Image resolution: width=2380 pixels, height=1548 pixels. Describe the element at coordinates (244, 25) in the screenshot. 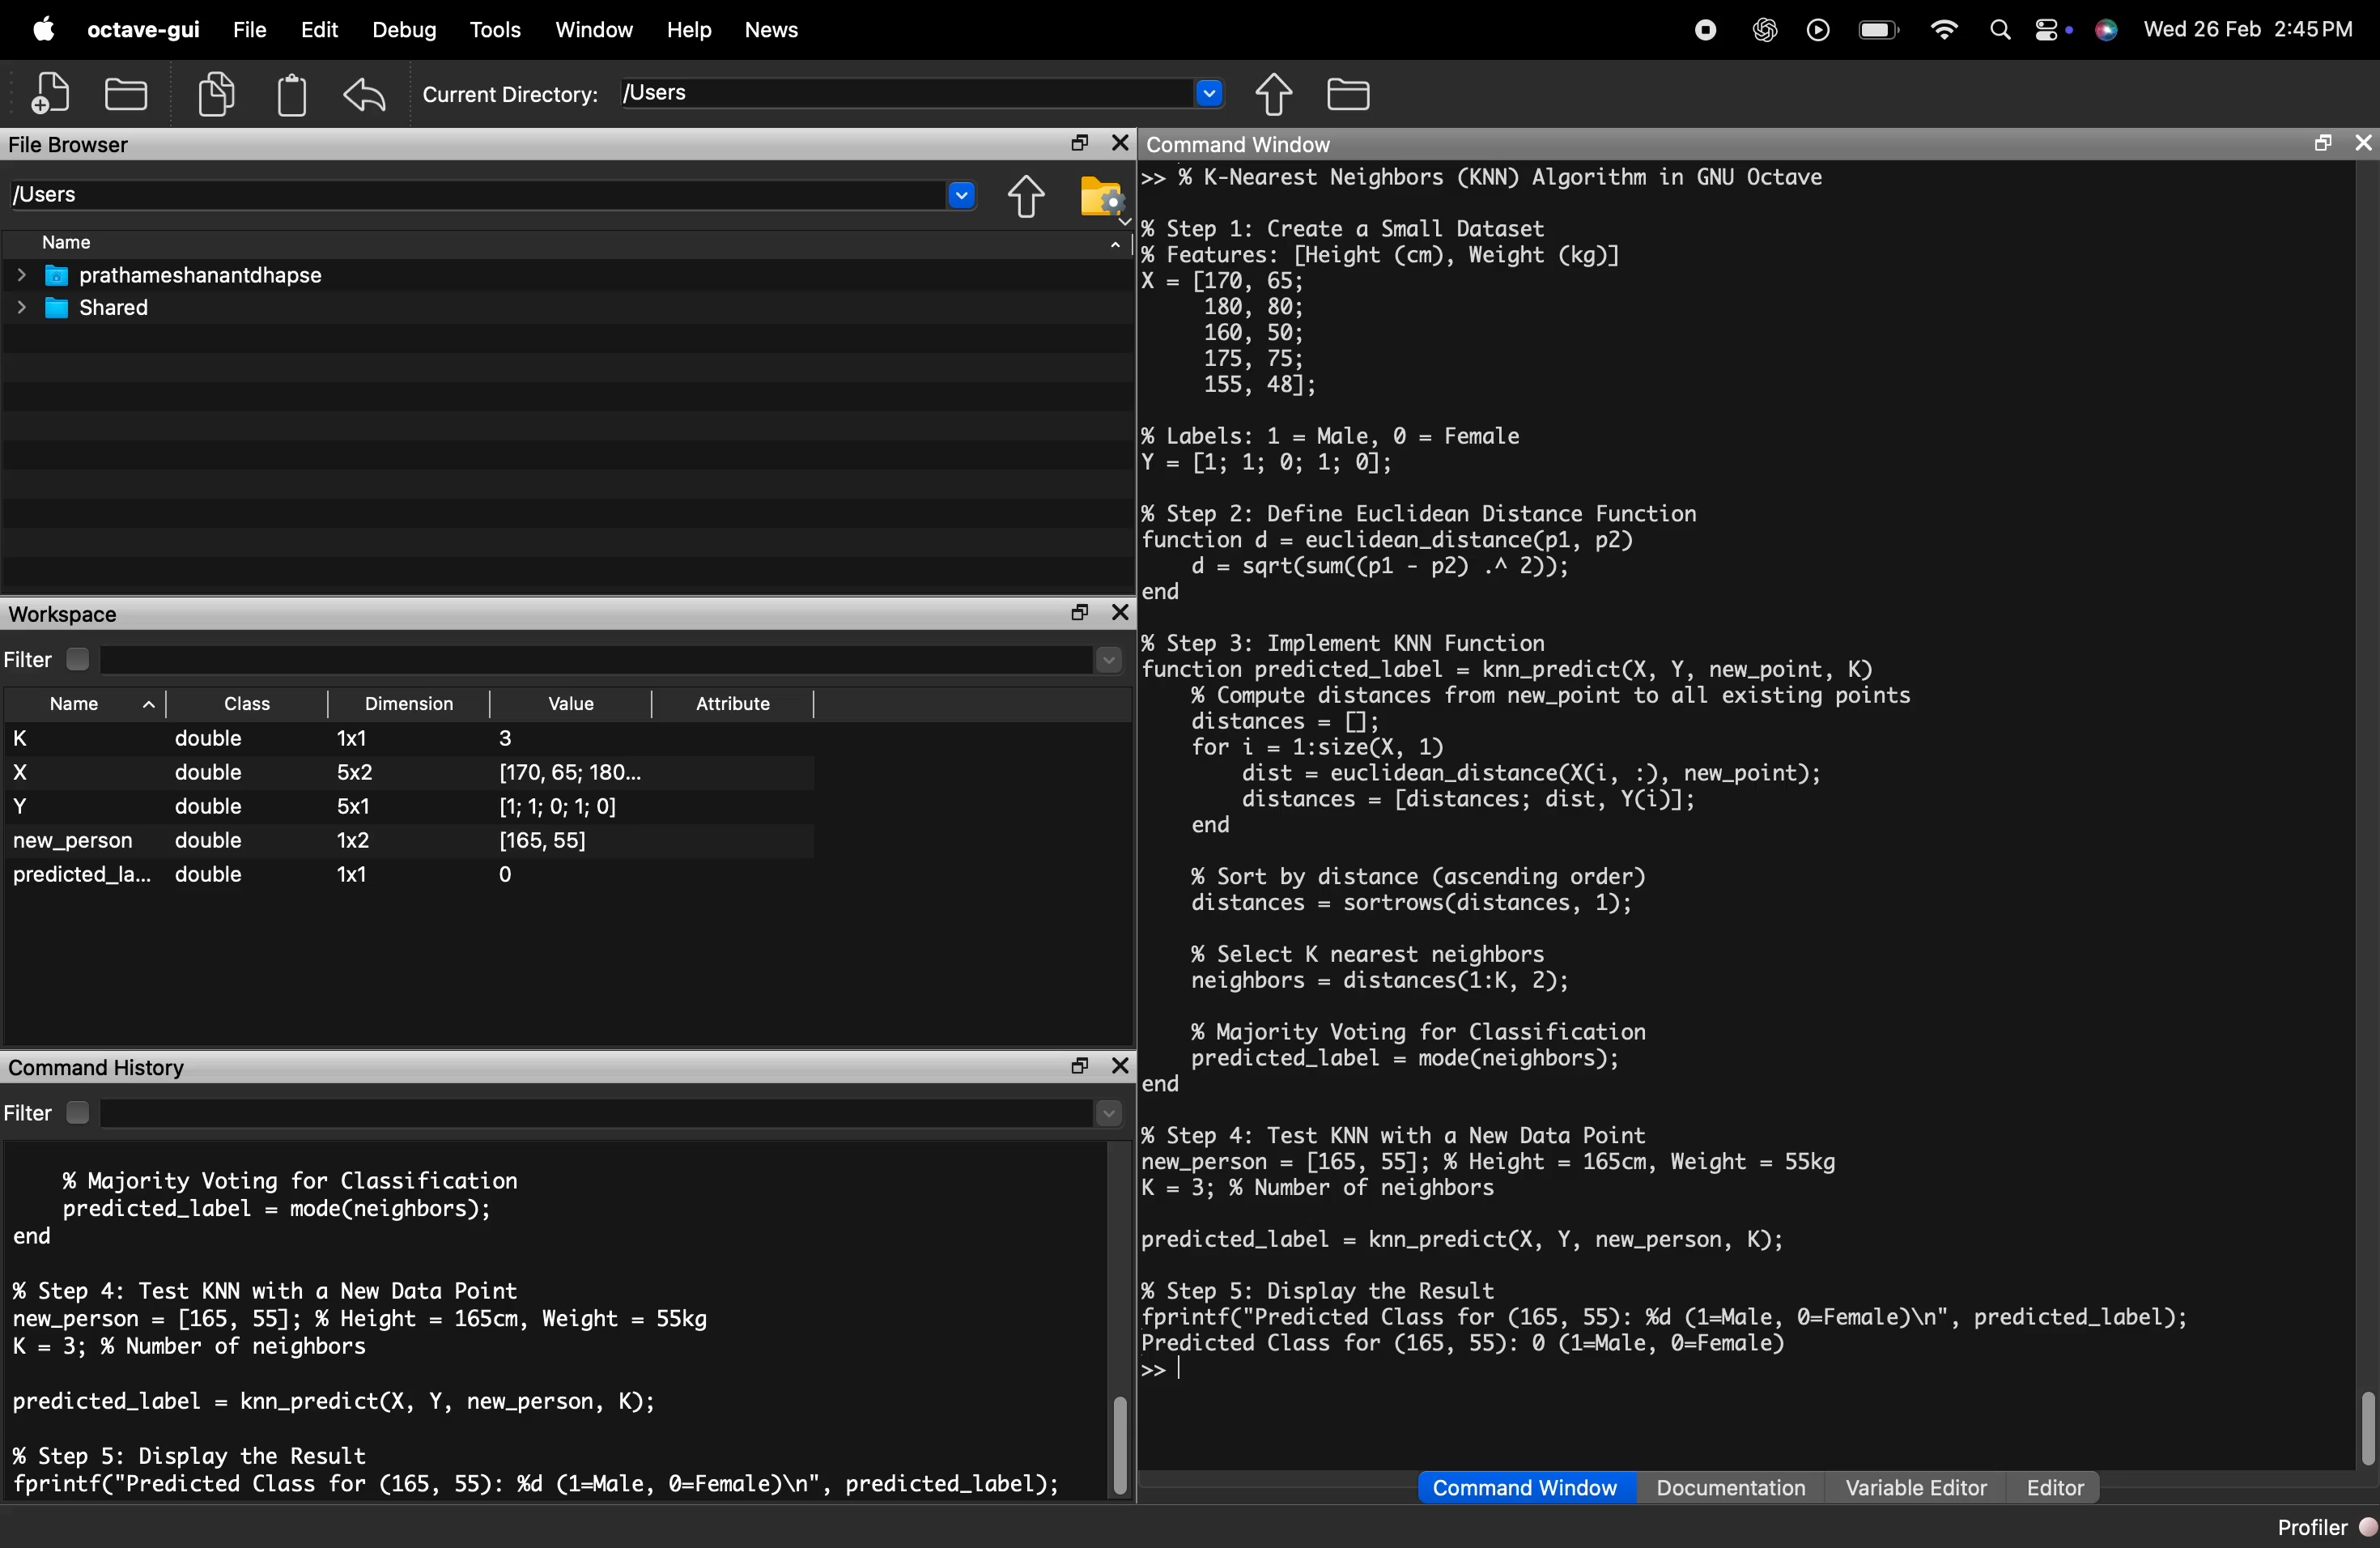

I see `File` at that location.